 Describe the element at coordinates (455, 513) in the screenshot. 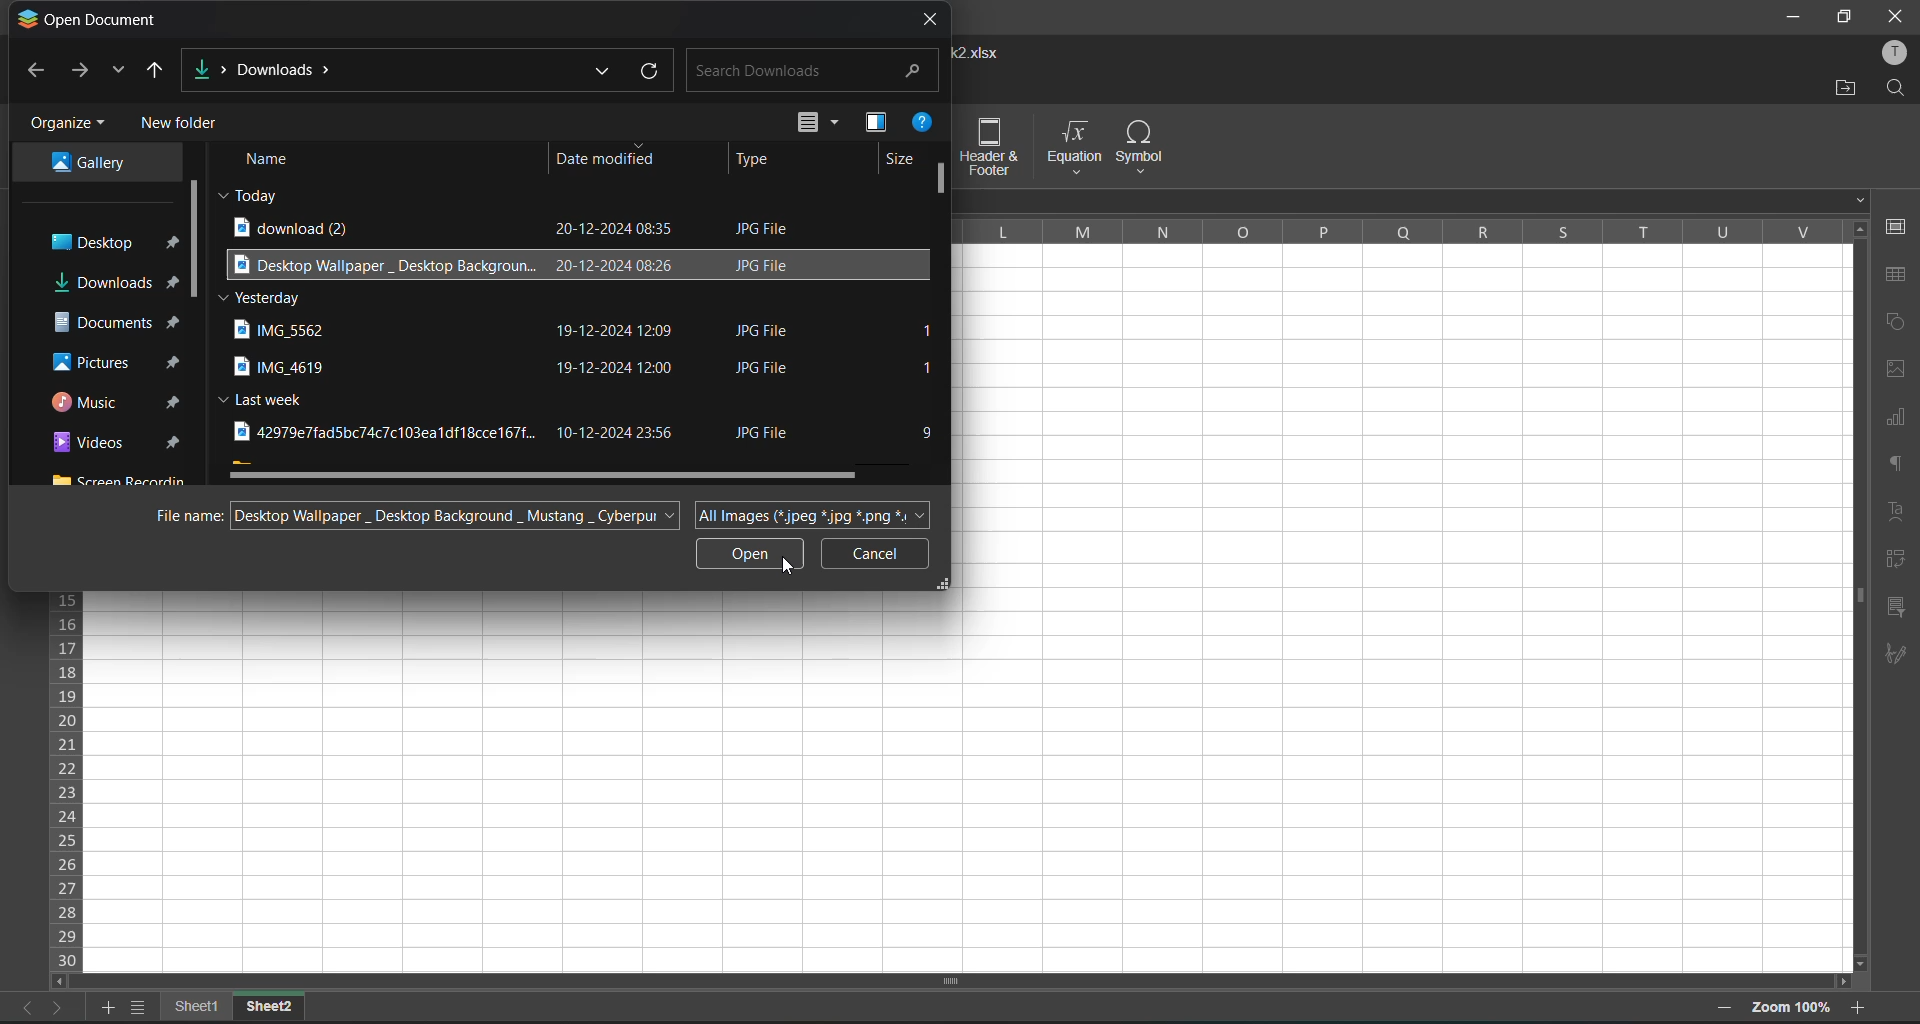

I see `Desktop Wallpaper _ Desktop Background _ Mustang _ Cyberpur` at that location.